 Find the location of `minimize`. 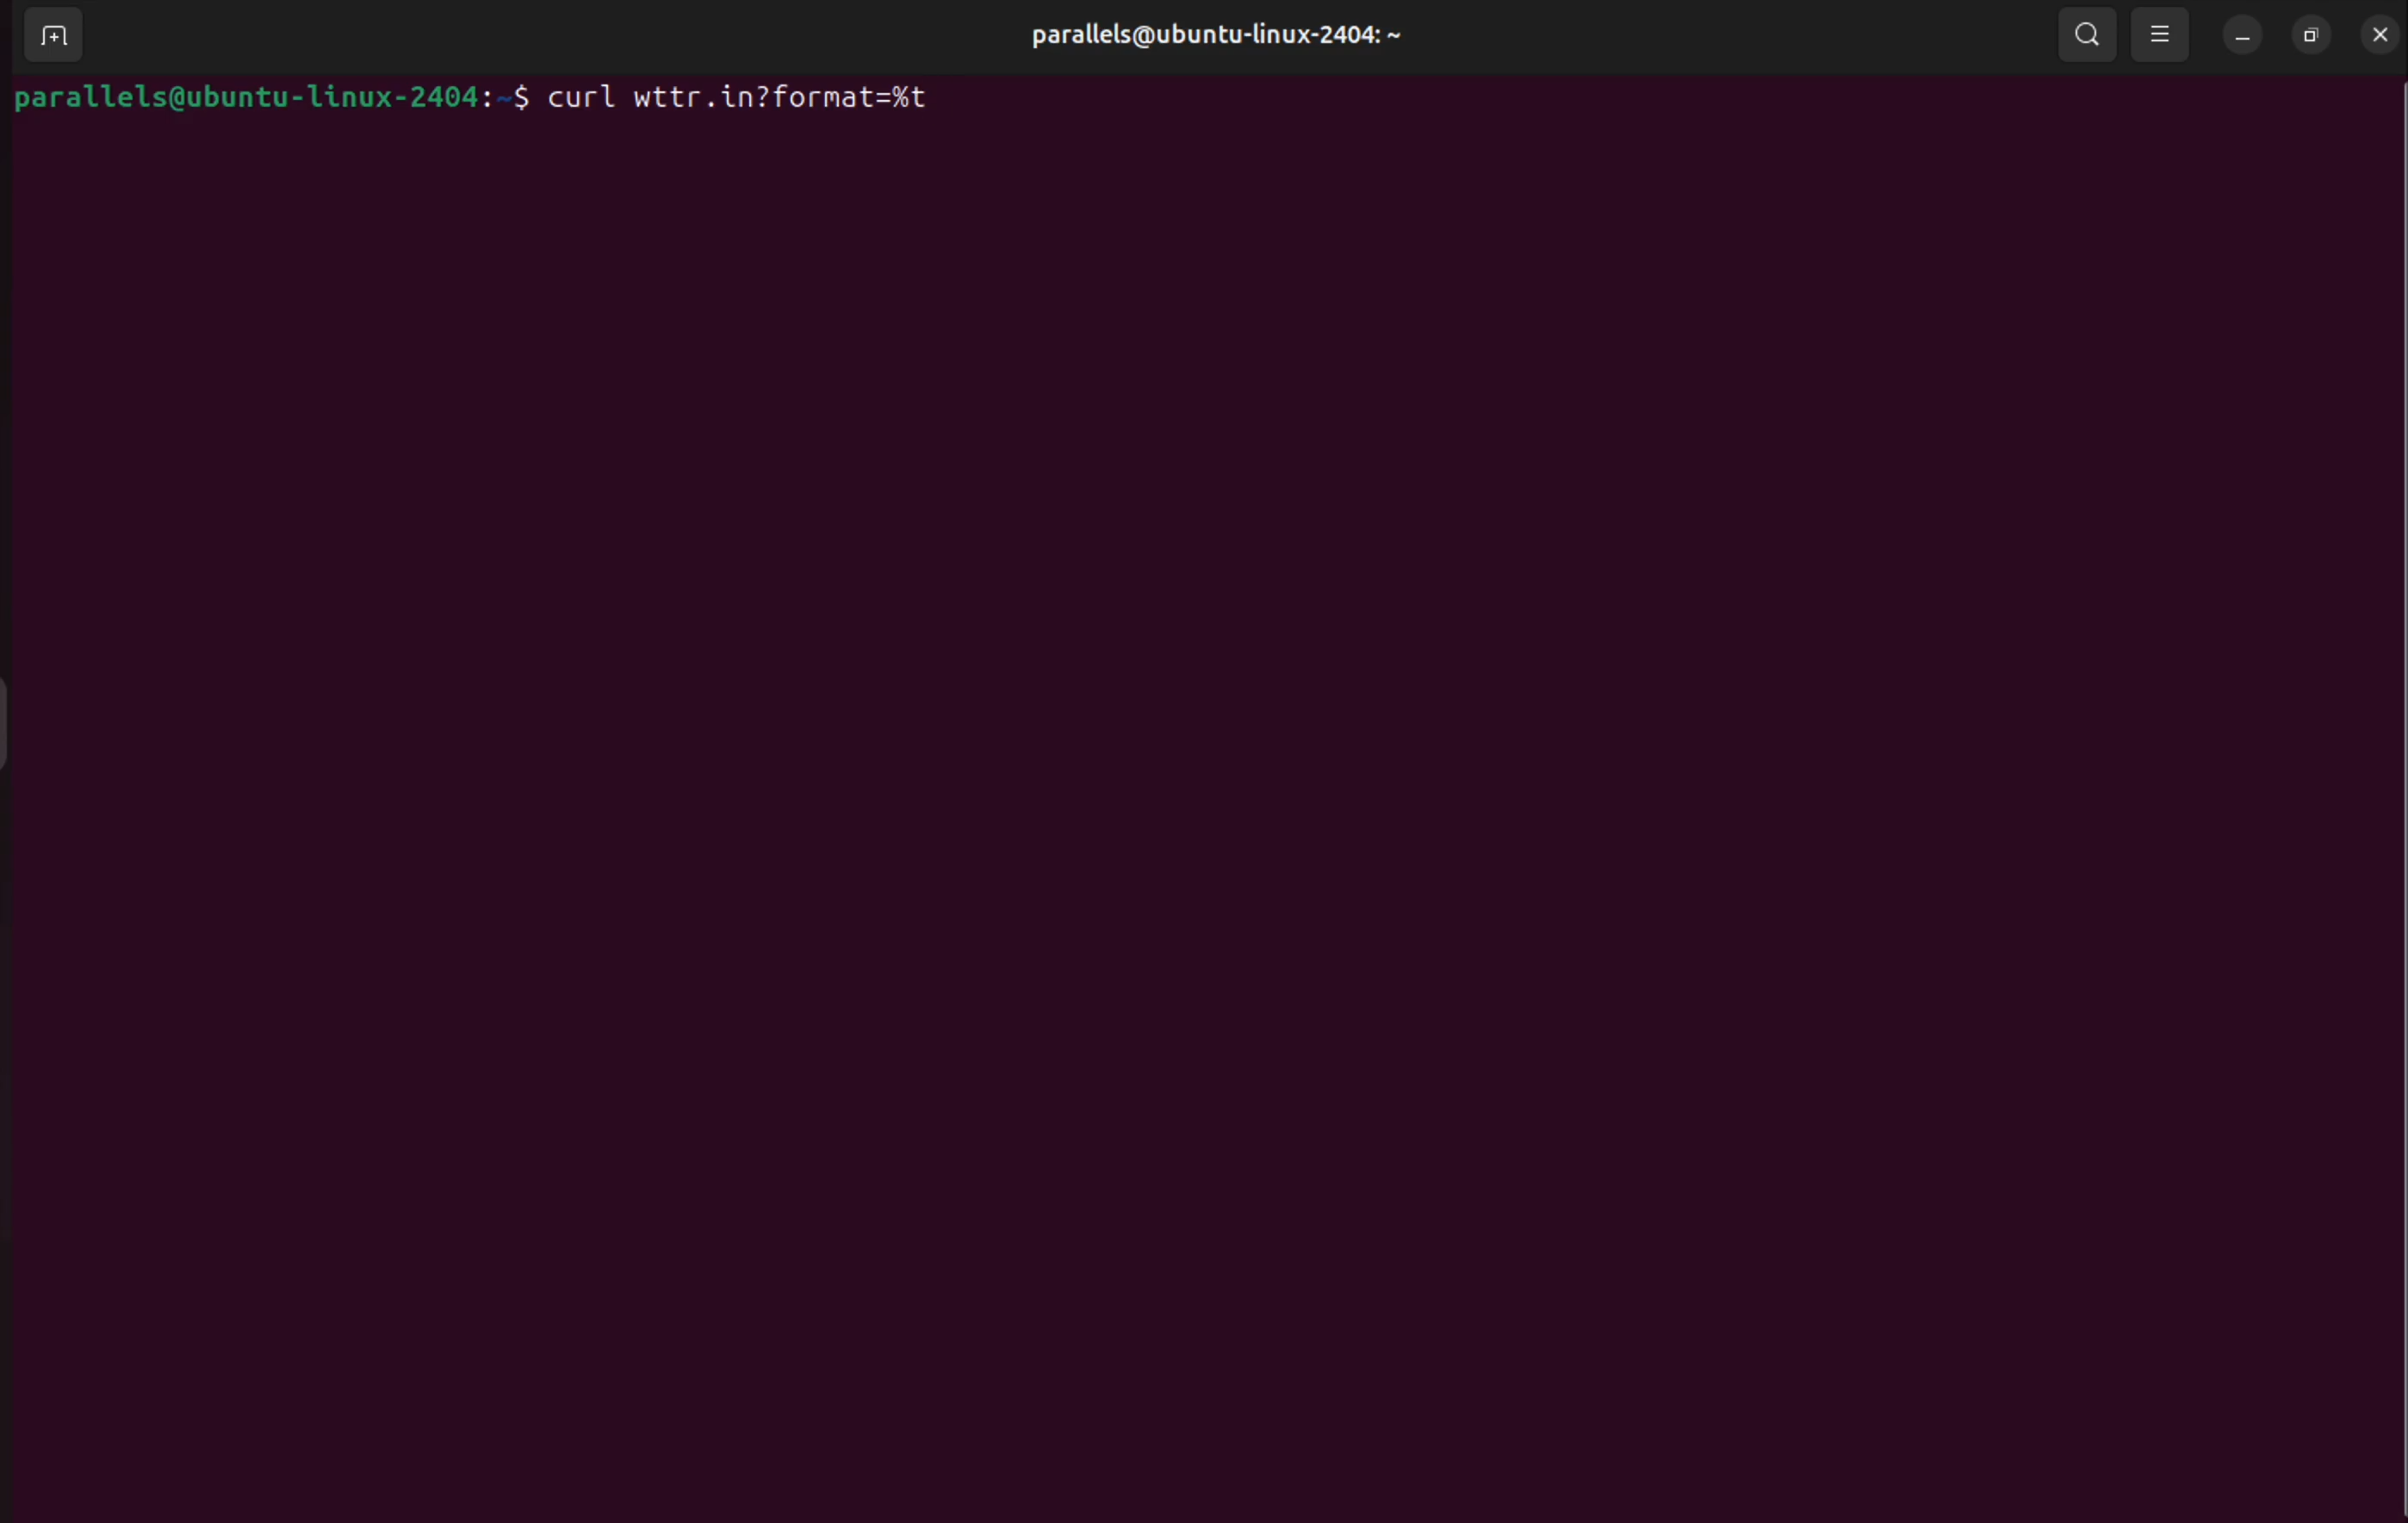

minimize is located at coordinates (2240, 36).